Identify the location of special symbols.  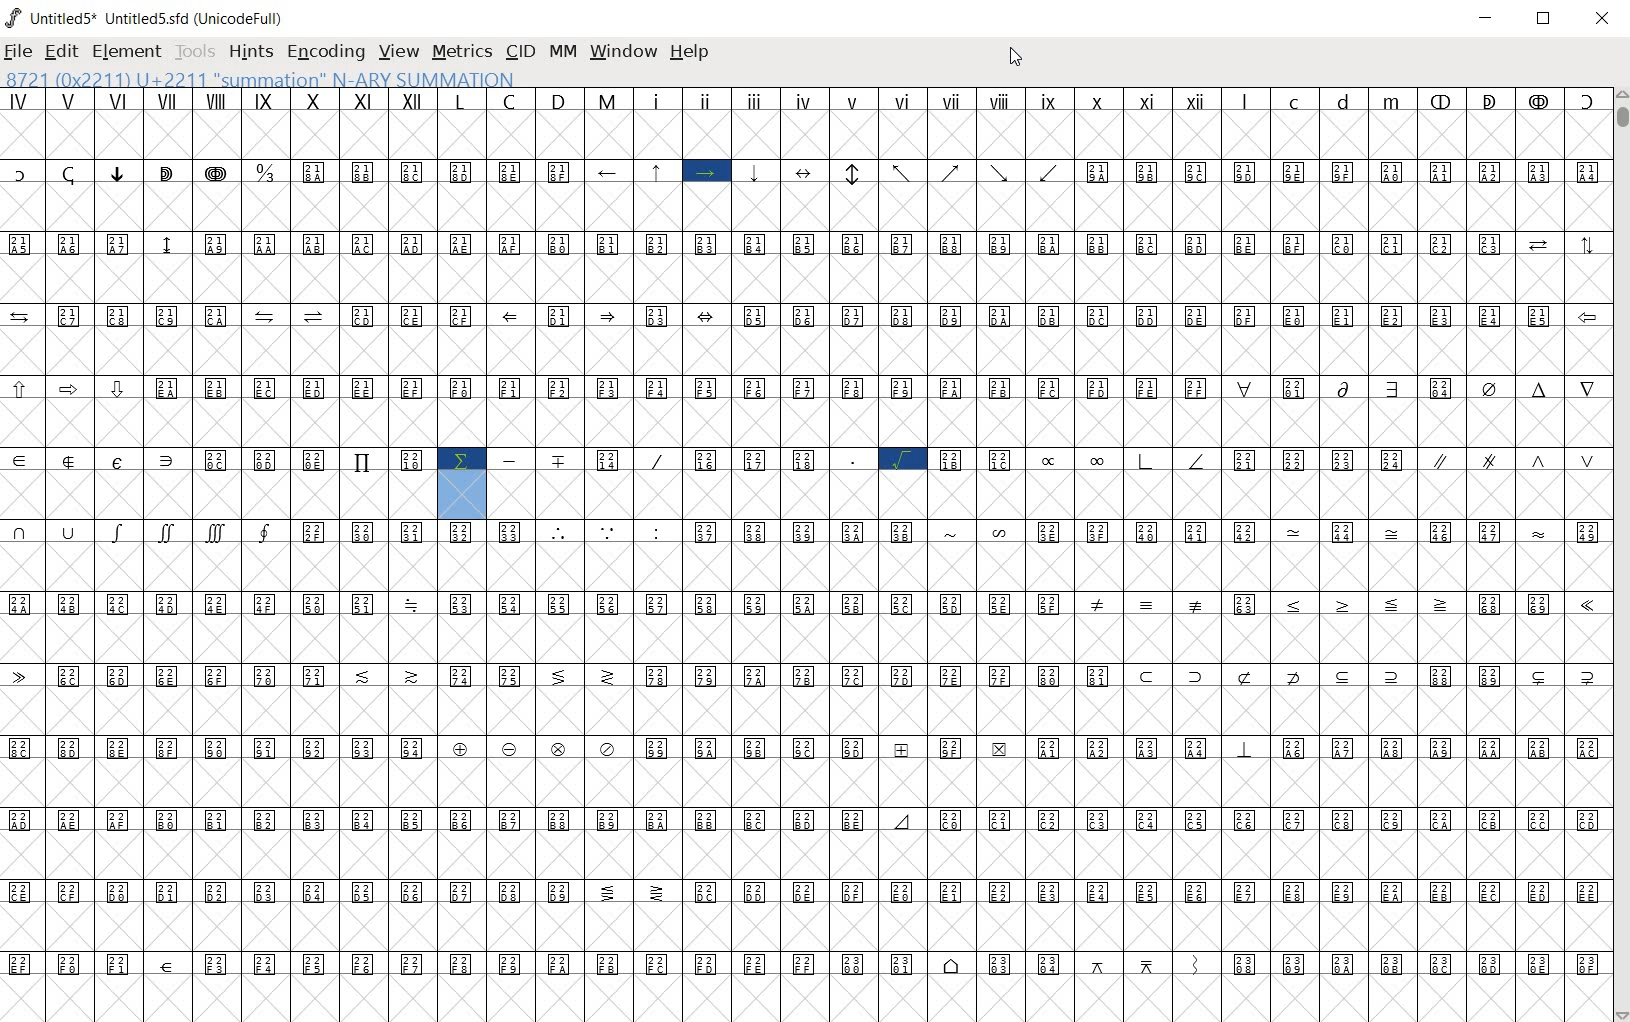
(809, 388).